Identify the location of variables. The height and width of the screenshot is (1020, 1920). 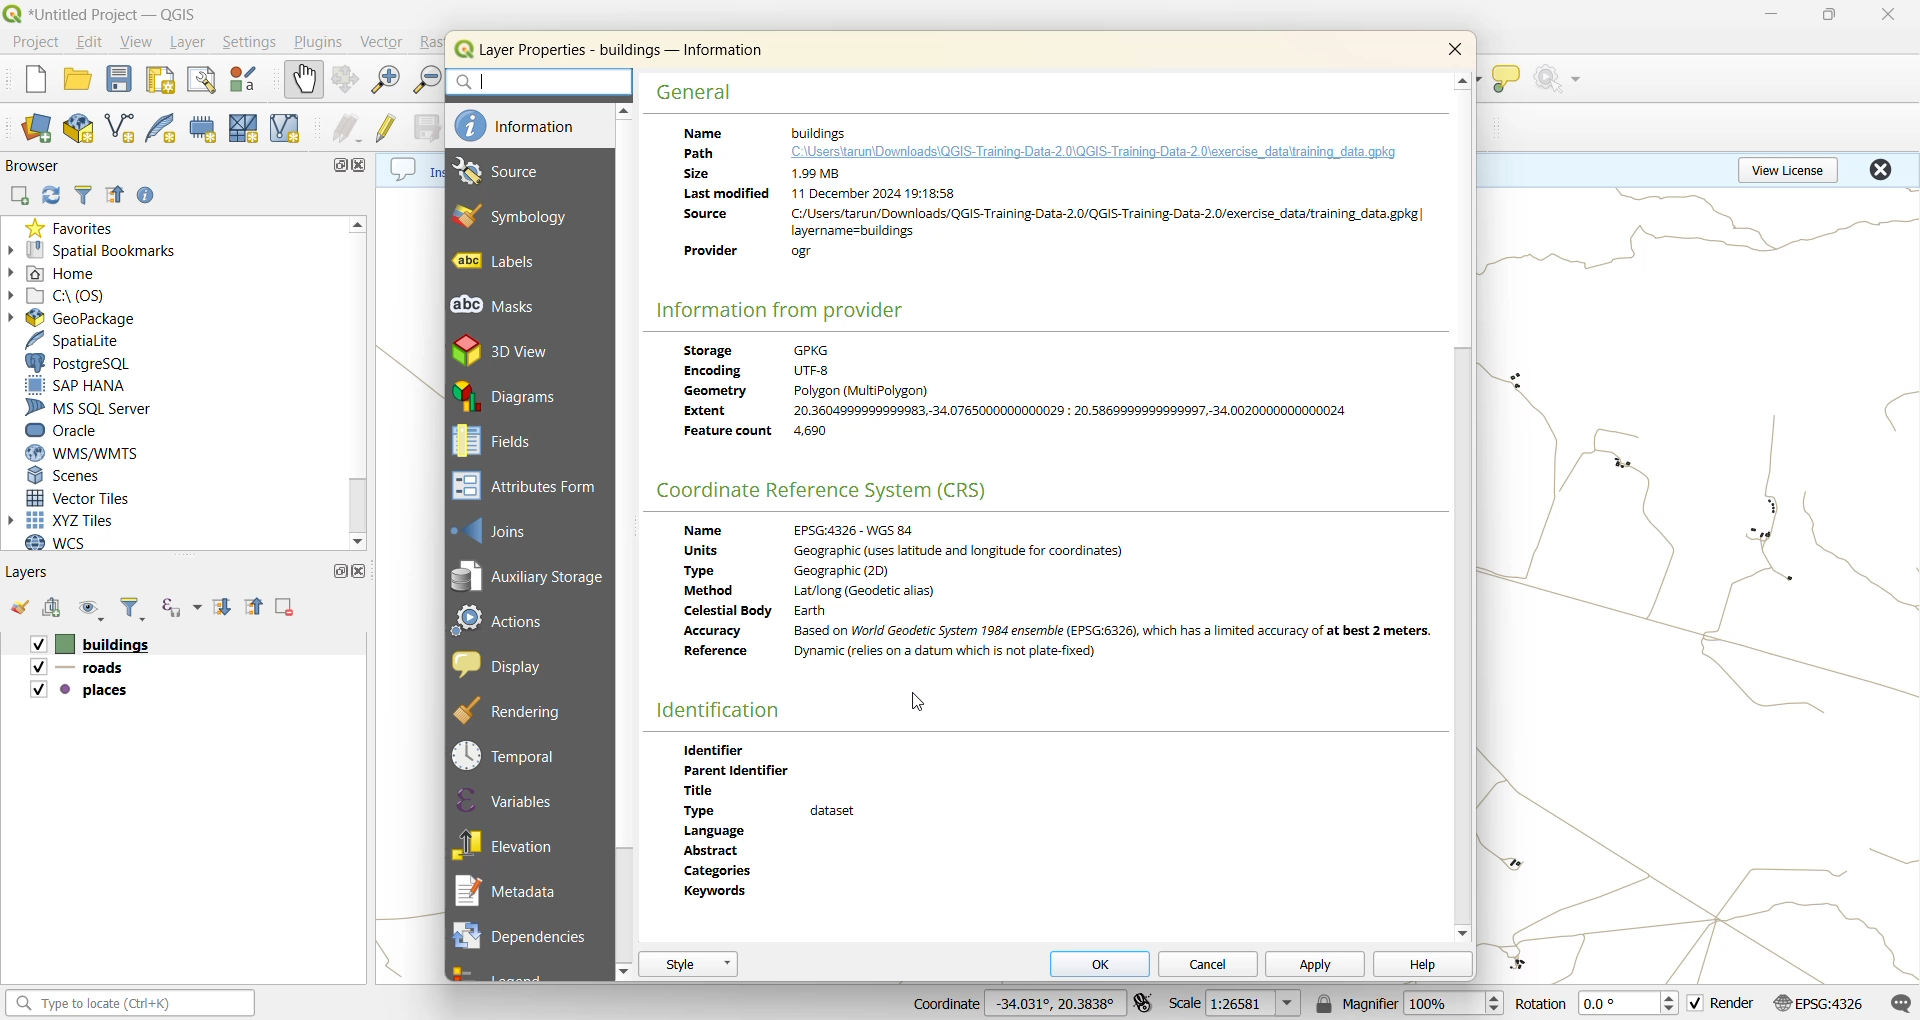
(513, 799).